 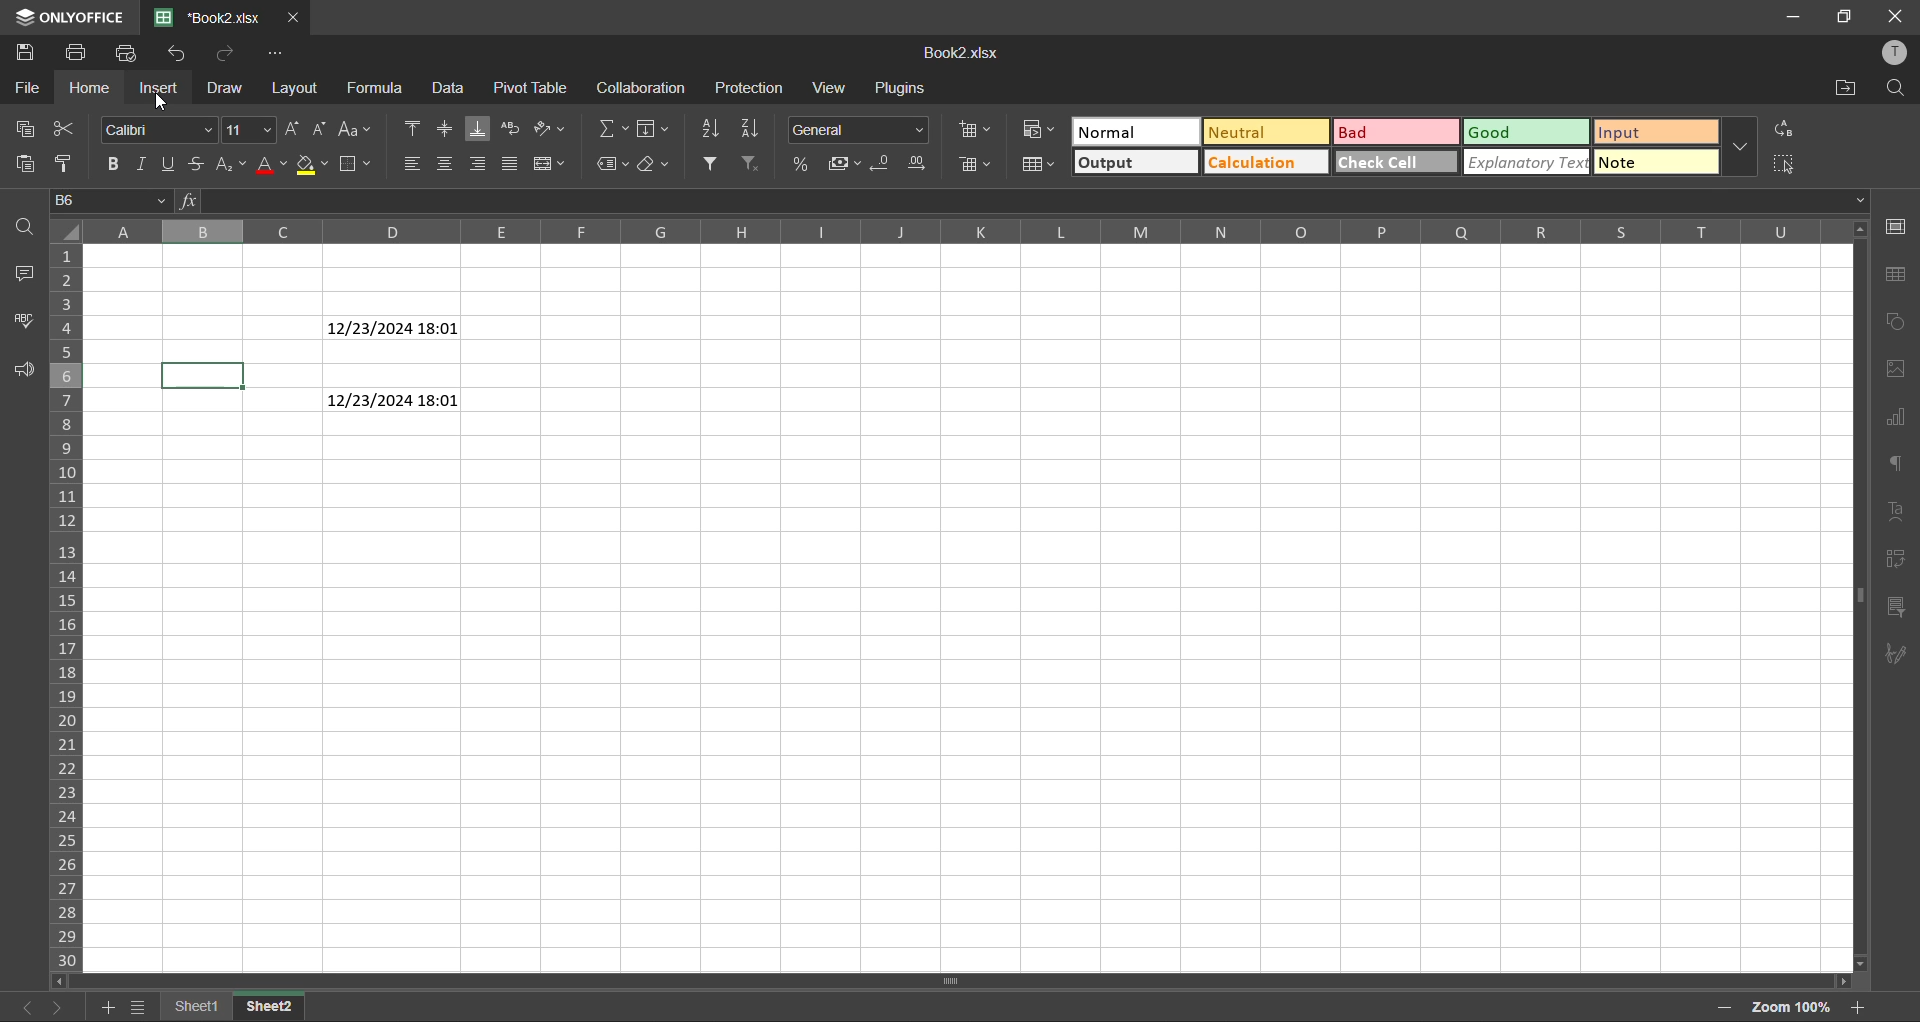 What do you see at coordinates (1895, 228) in the screenshot?
I see `cell settings` at bounding box center [1895, 228].